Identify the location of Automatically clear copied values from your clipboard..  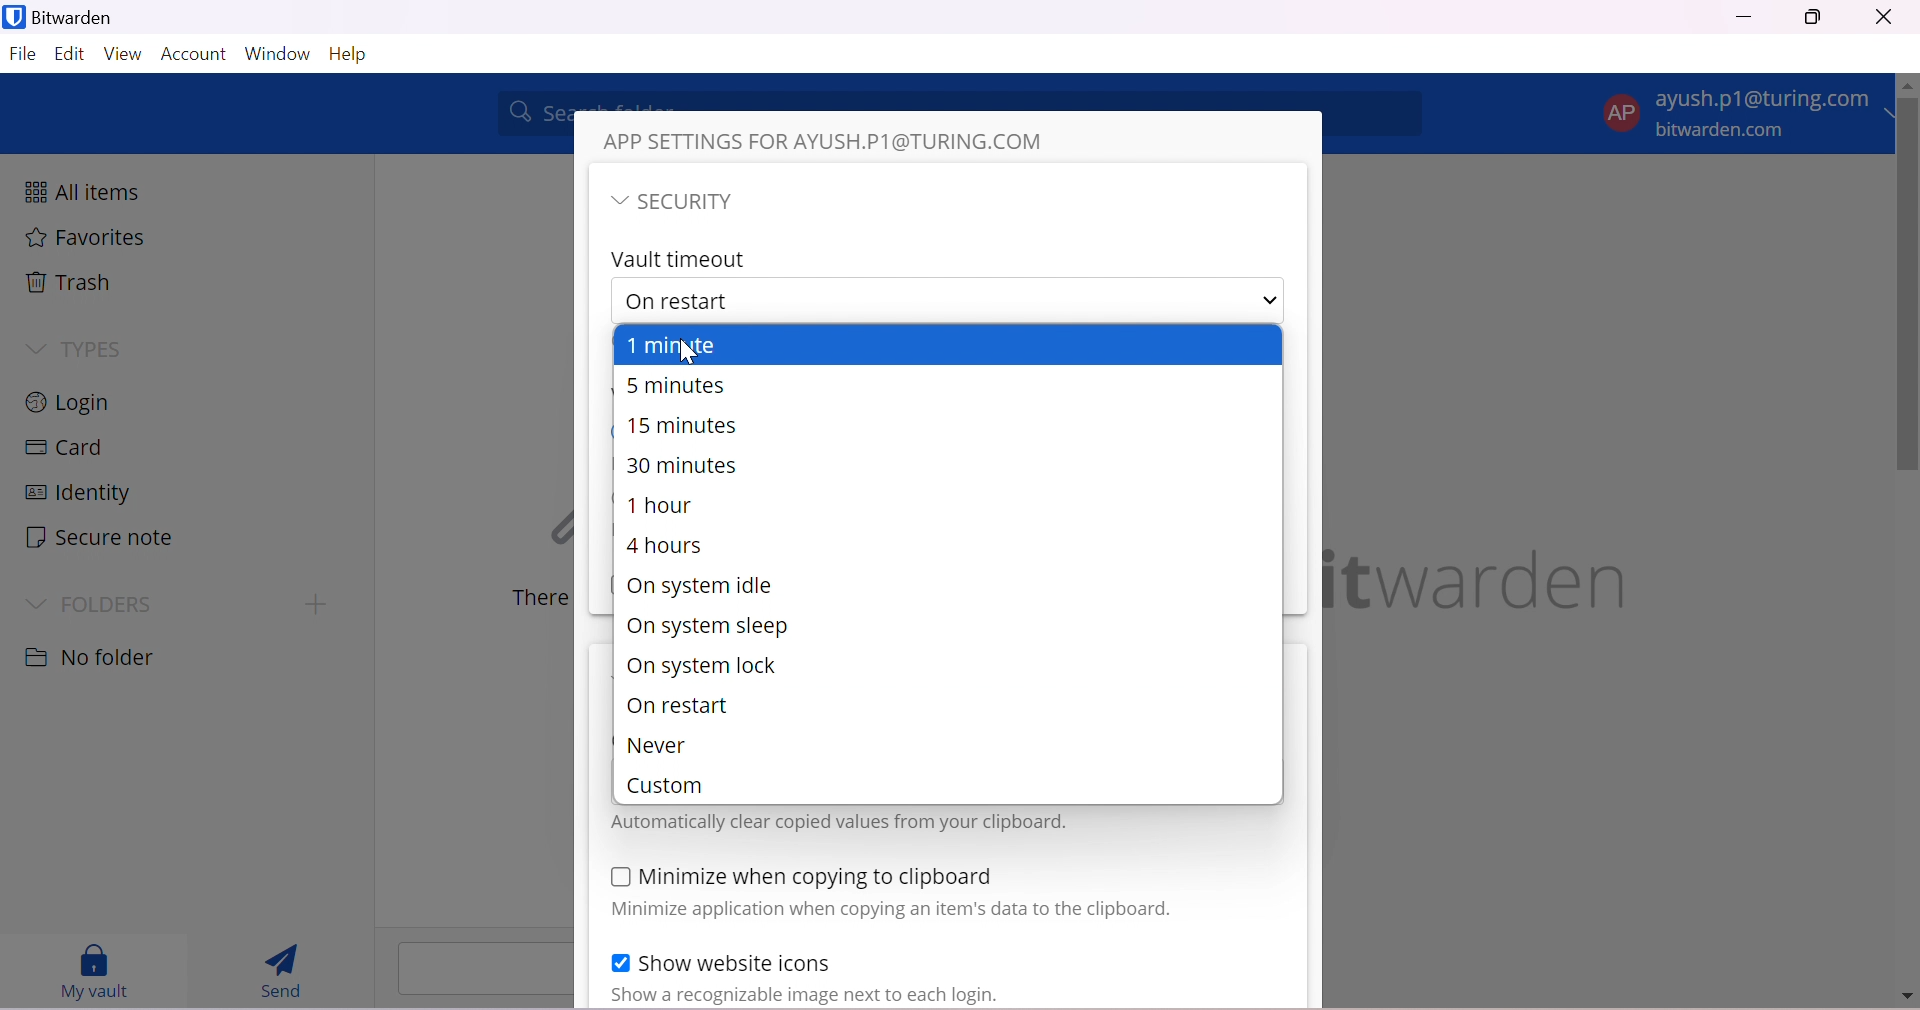
(838, 822).